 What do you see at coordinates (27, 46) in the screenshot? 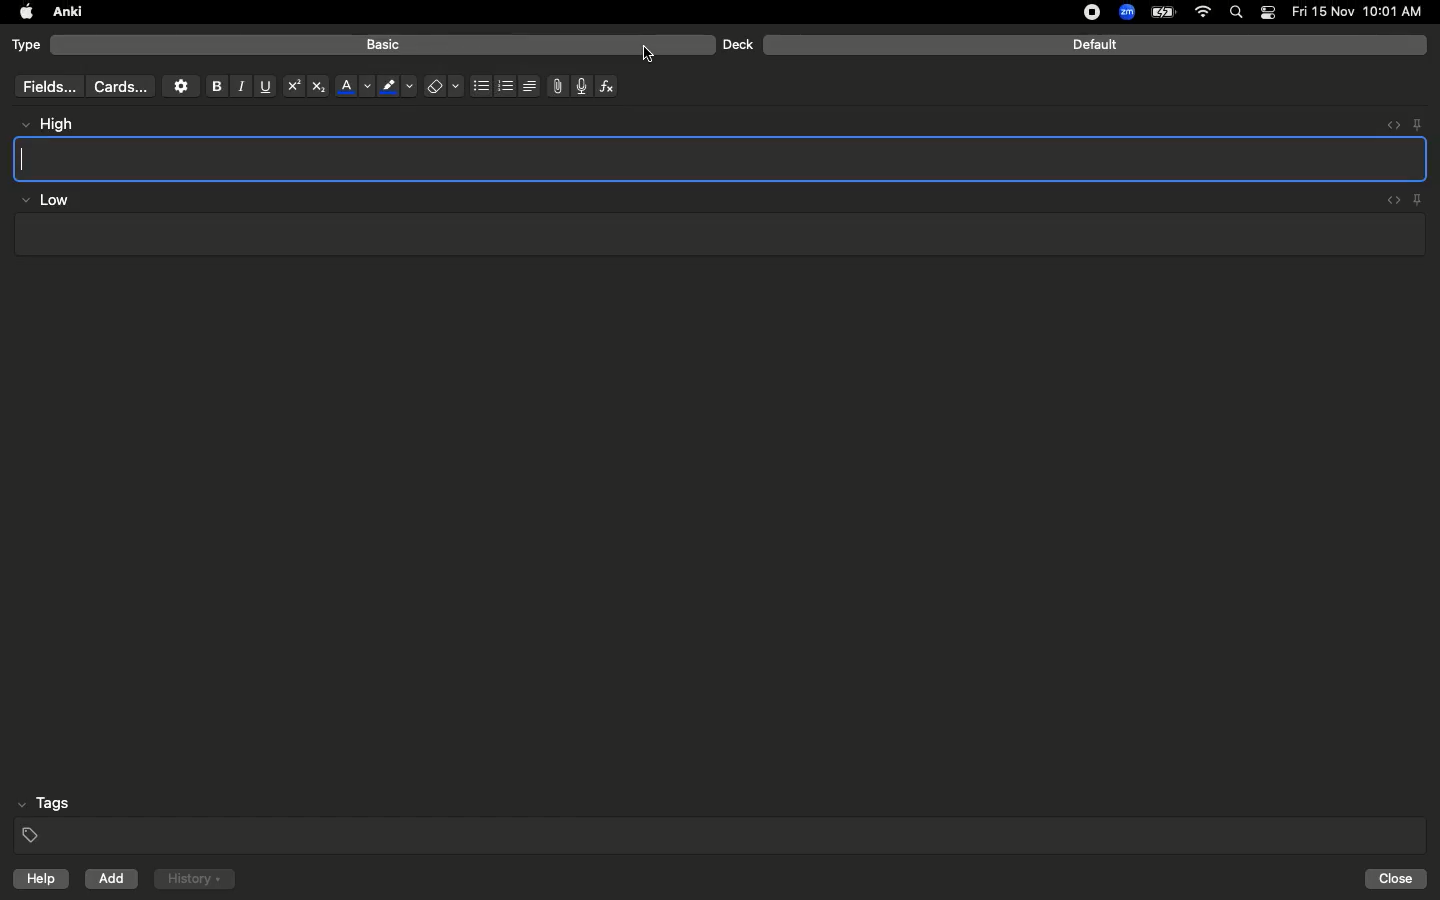
I see `Type` at bounding box center [27, 46].